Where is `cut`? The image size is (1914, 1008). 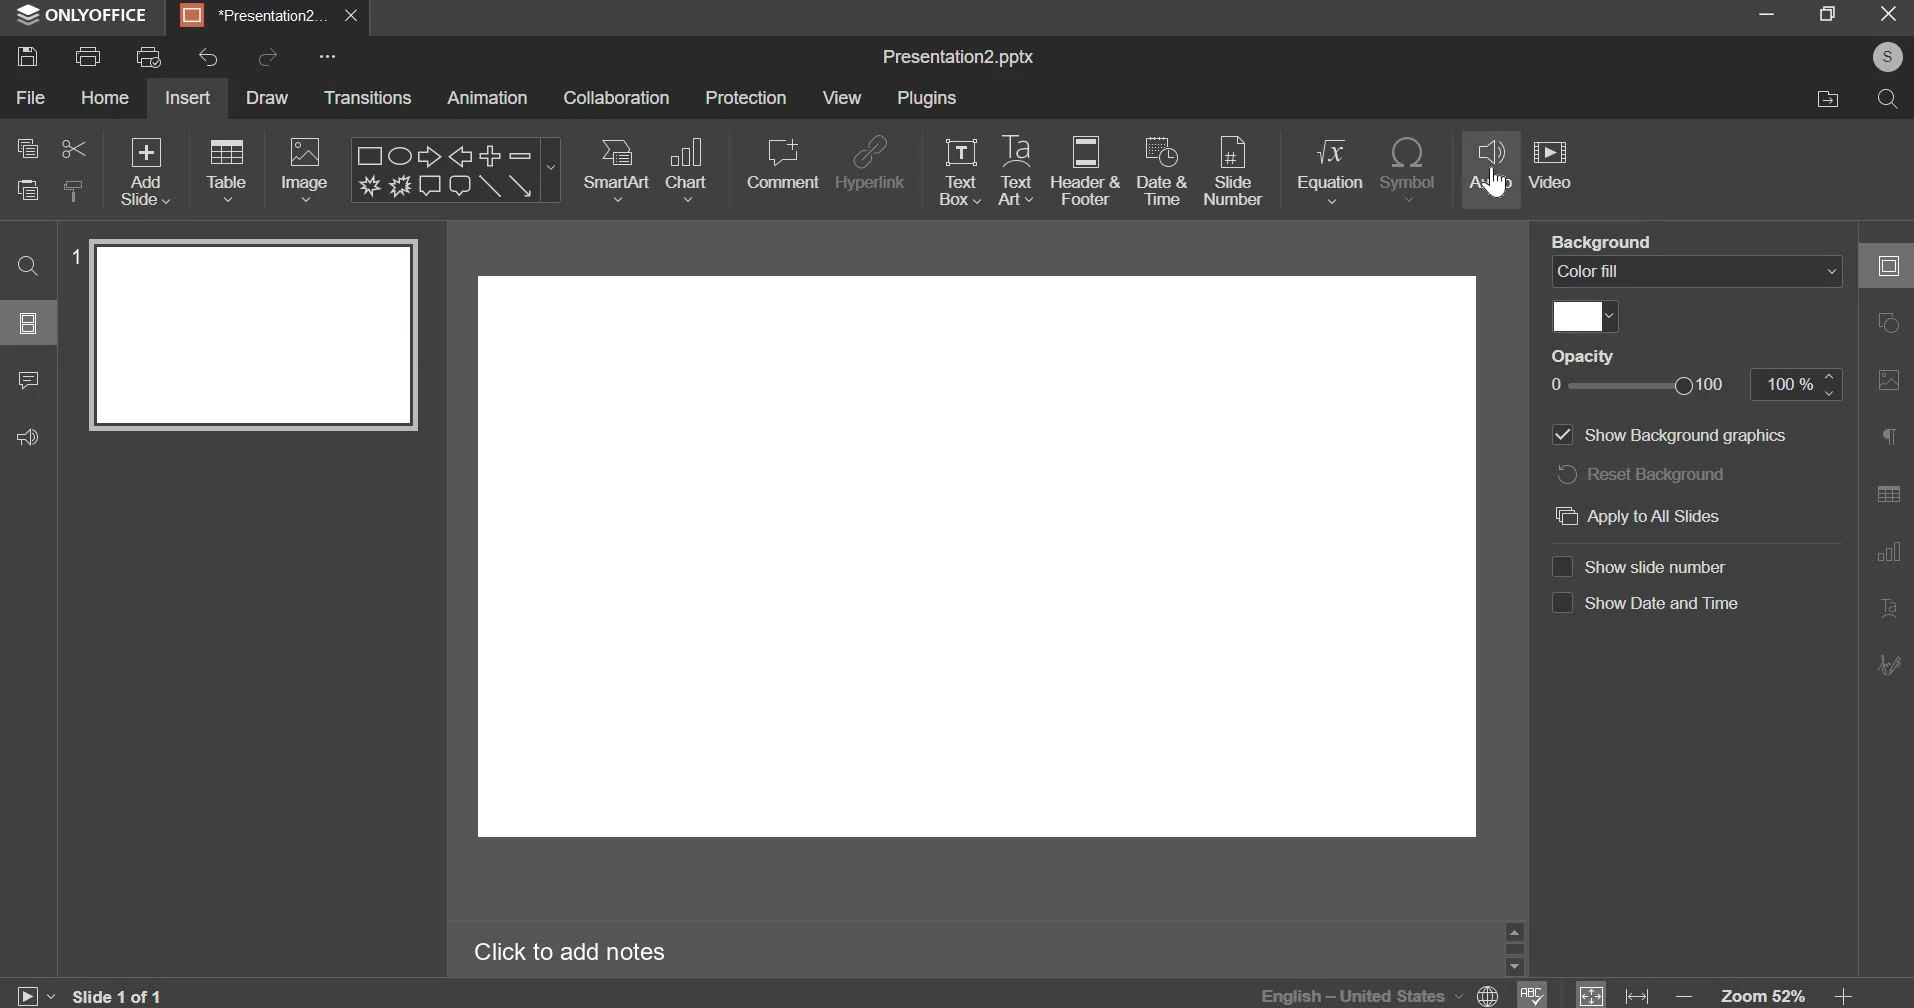
cut is located at coordinates (72, 150).